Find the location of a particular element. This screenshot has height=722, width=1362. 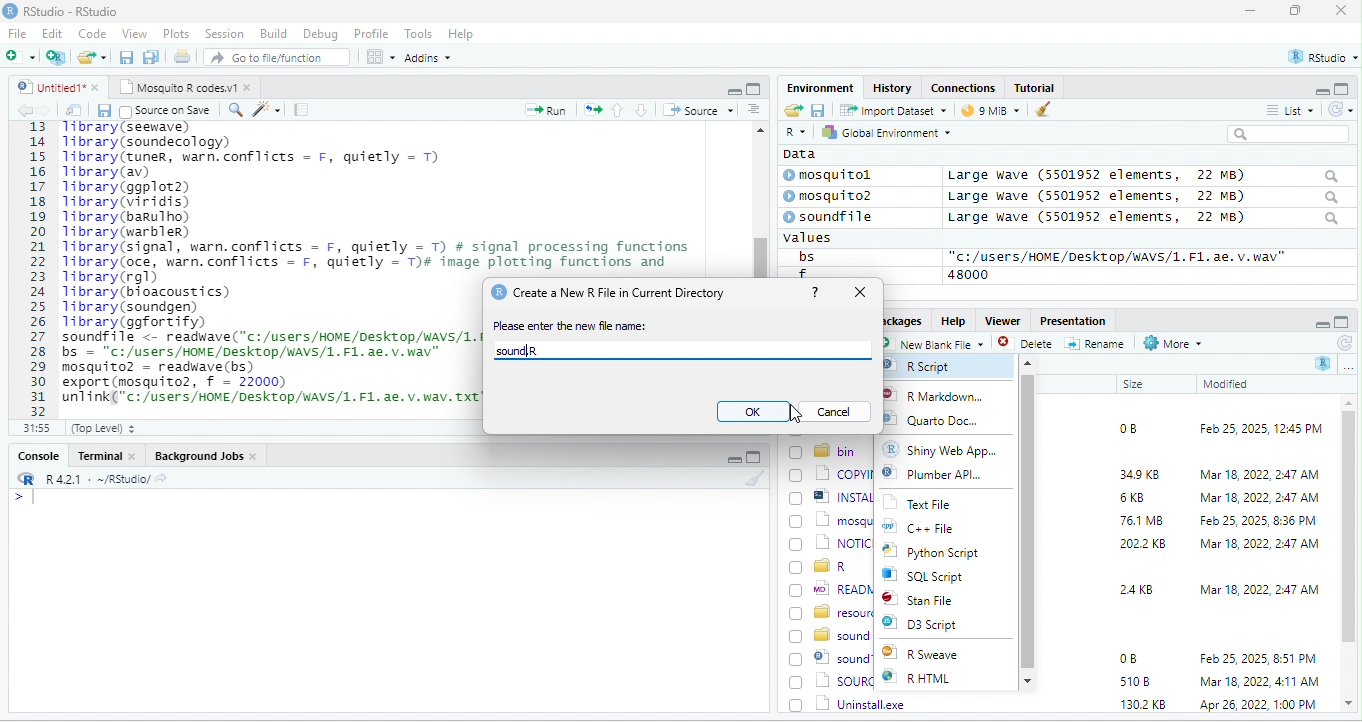

Console is located at coordinates (37, 454).